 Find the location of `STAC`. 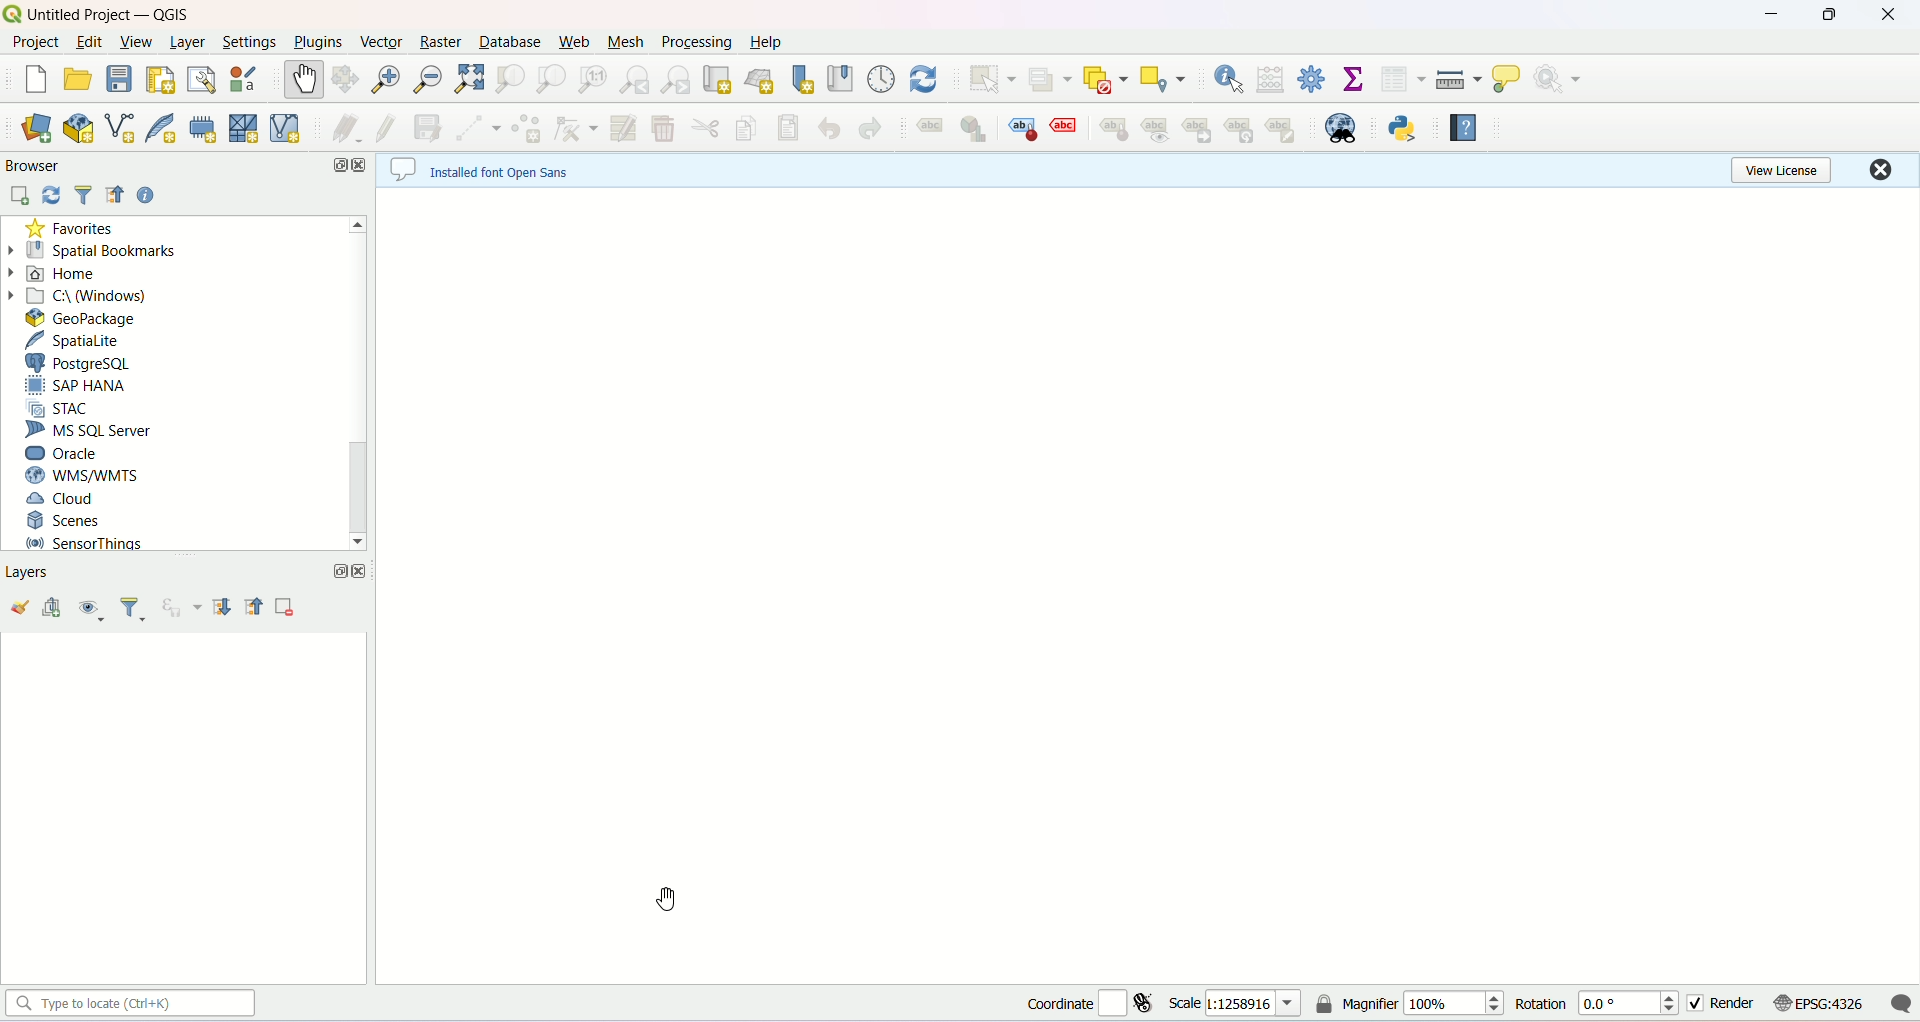

STAC is located at coordinates (60, 406).